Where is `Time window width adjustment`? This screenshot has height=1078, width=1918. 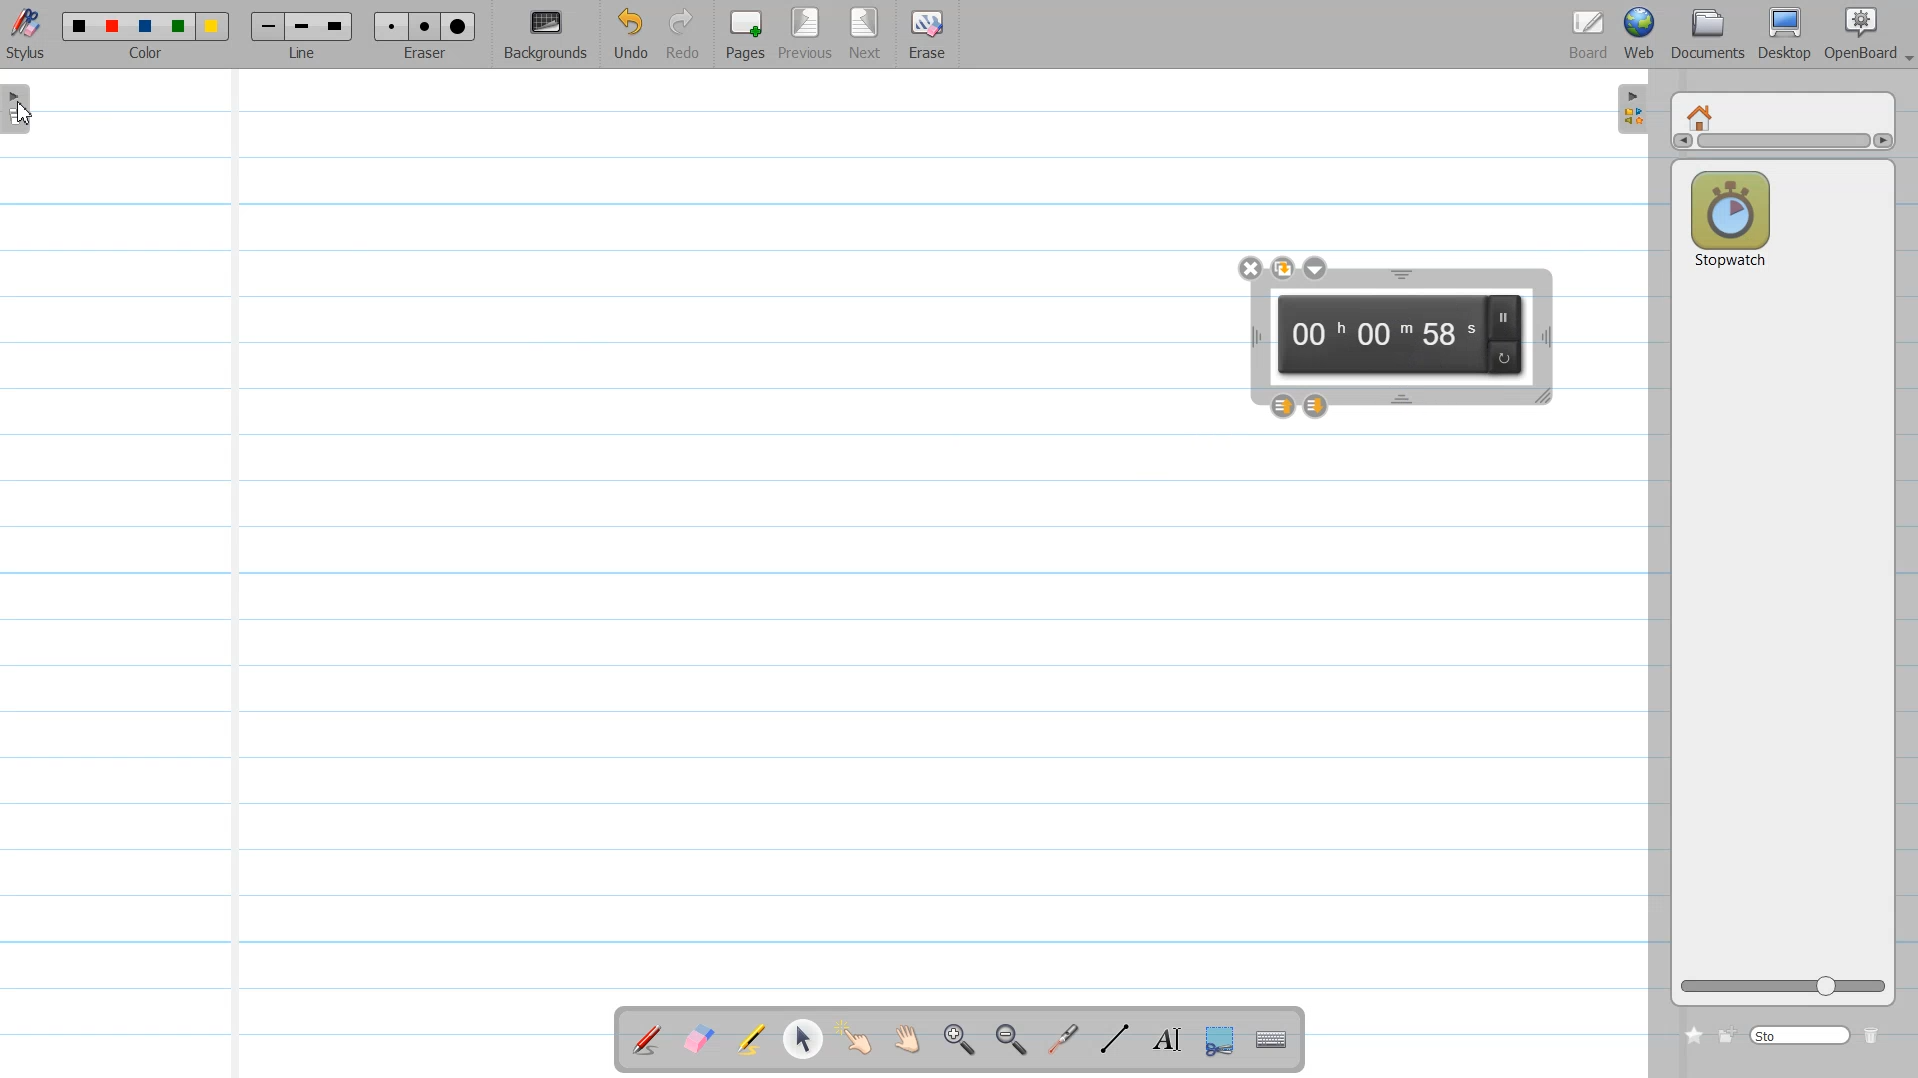
Time window width adjustment is located at coordinates (1250, 338).